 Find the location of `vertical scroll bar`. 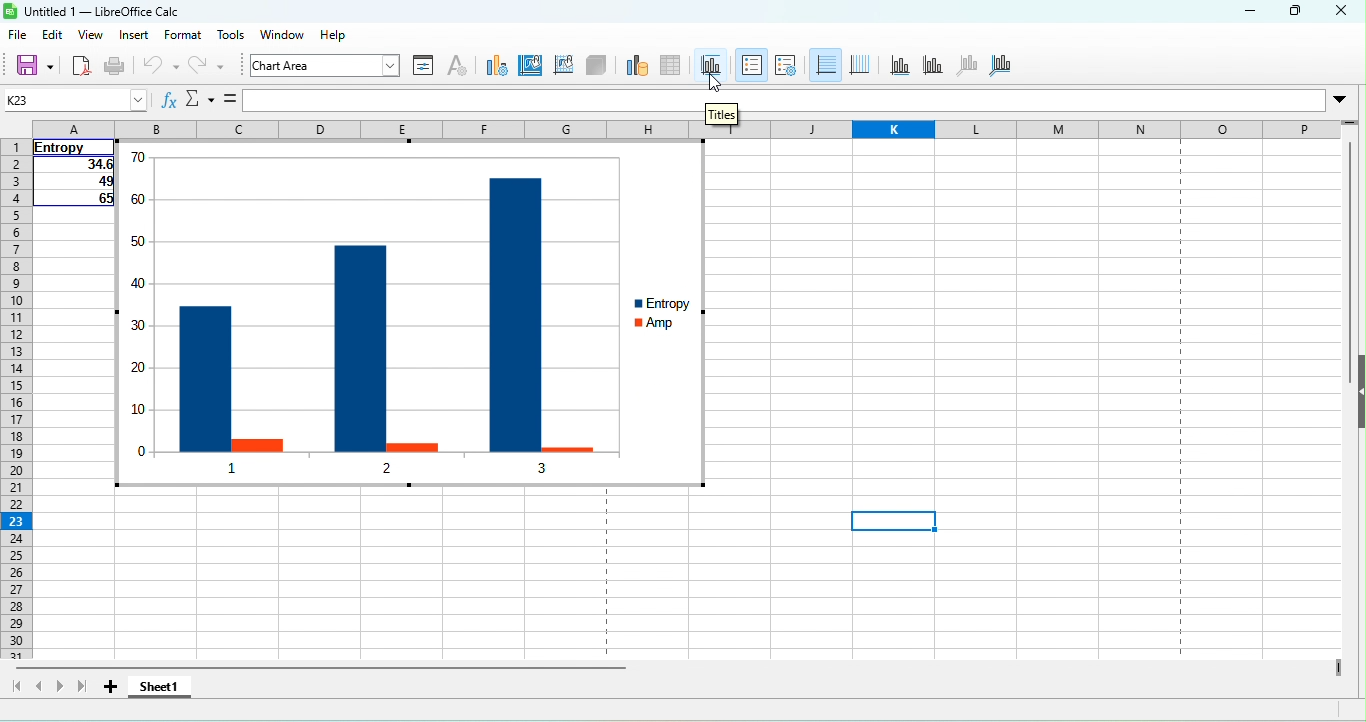

vertical scroll bar is located at coordinates (1349, 266).